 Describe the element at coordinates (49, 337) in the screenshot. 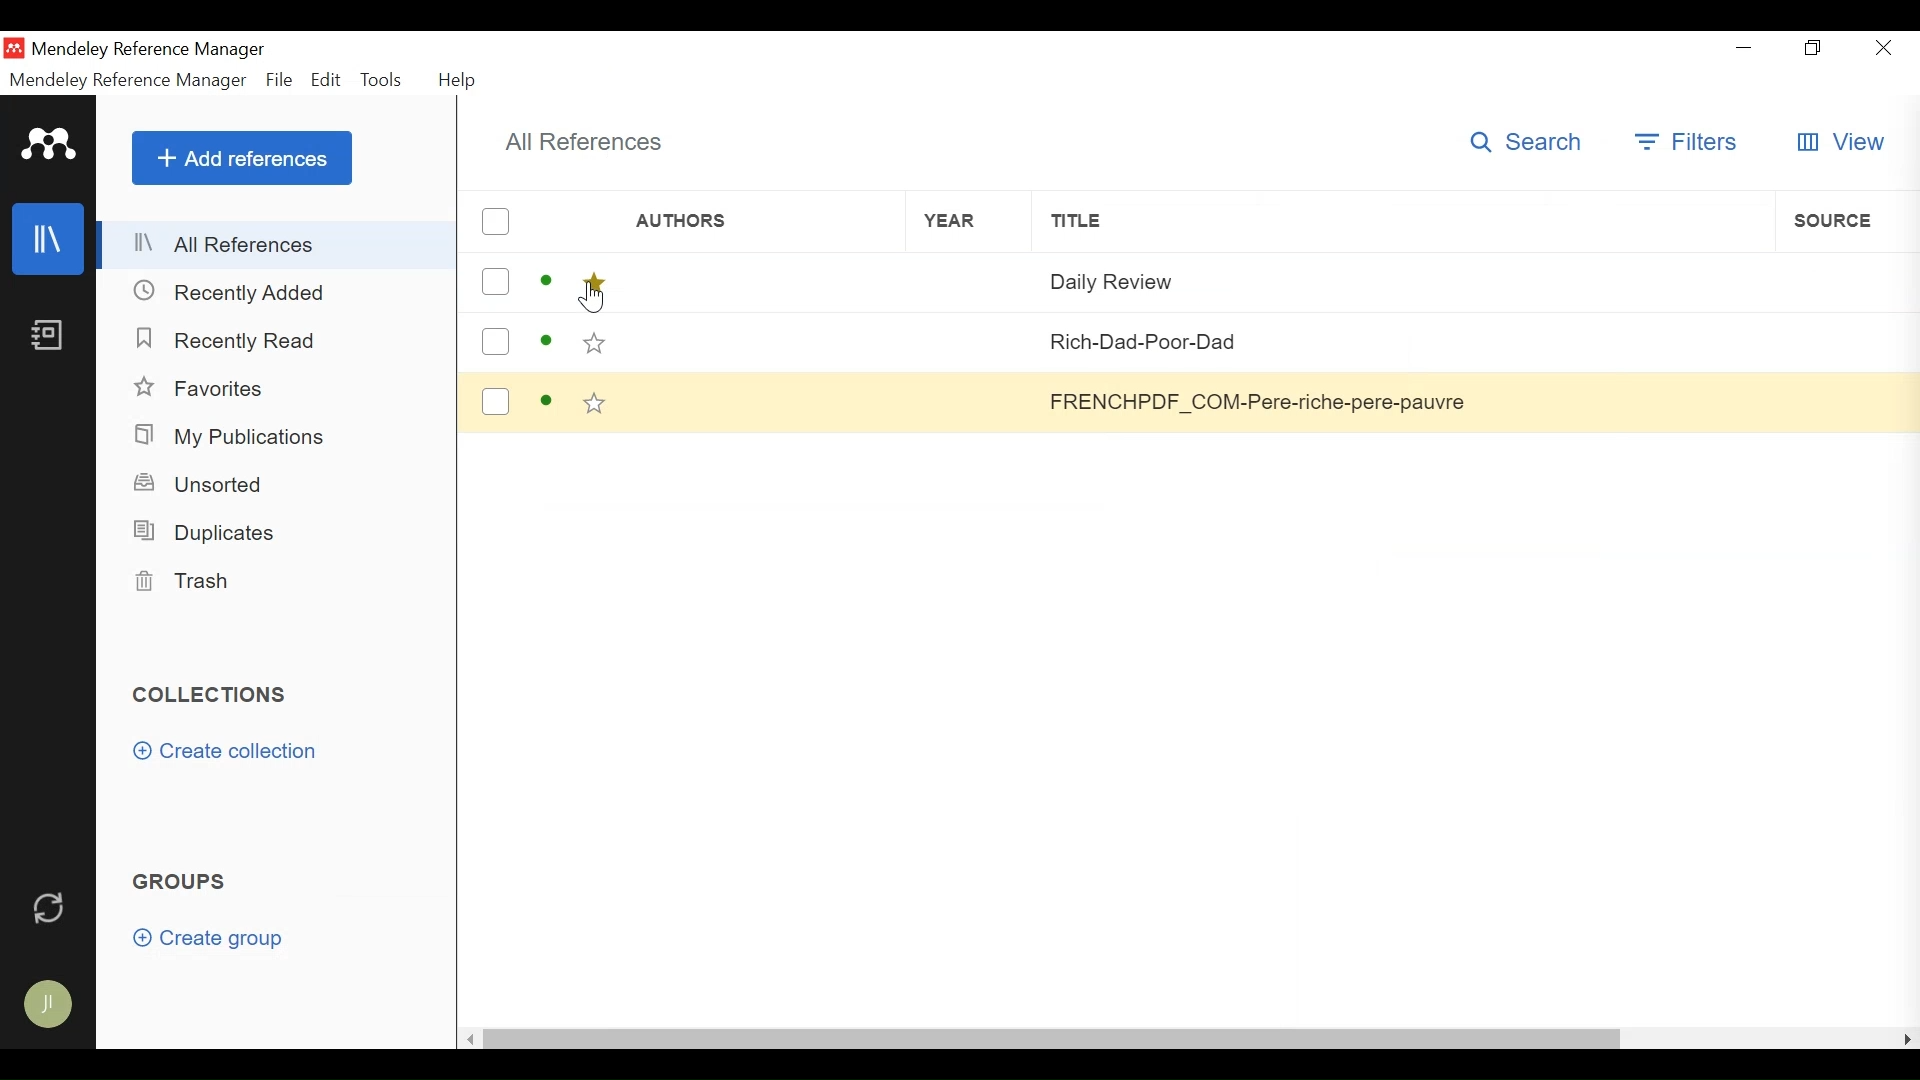

I see `Notebook` at that location.